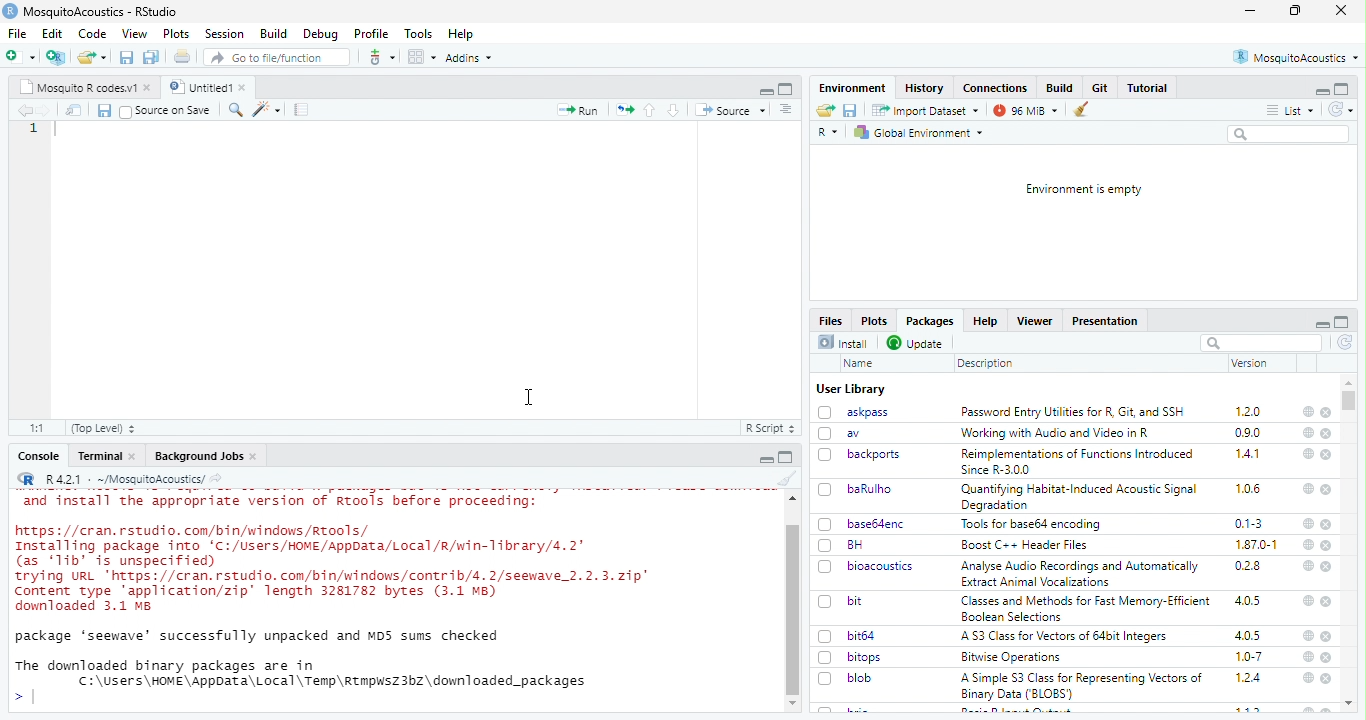  I want to click on clean, so click(1075, 110).